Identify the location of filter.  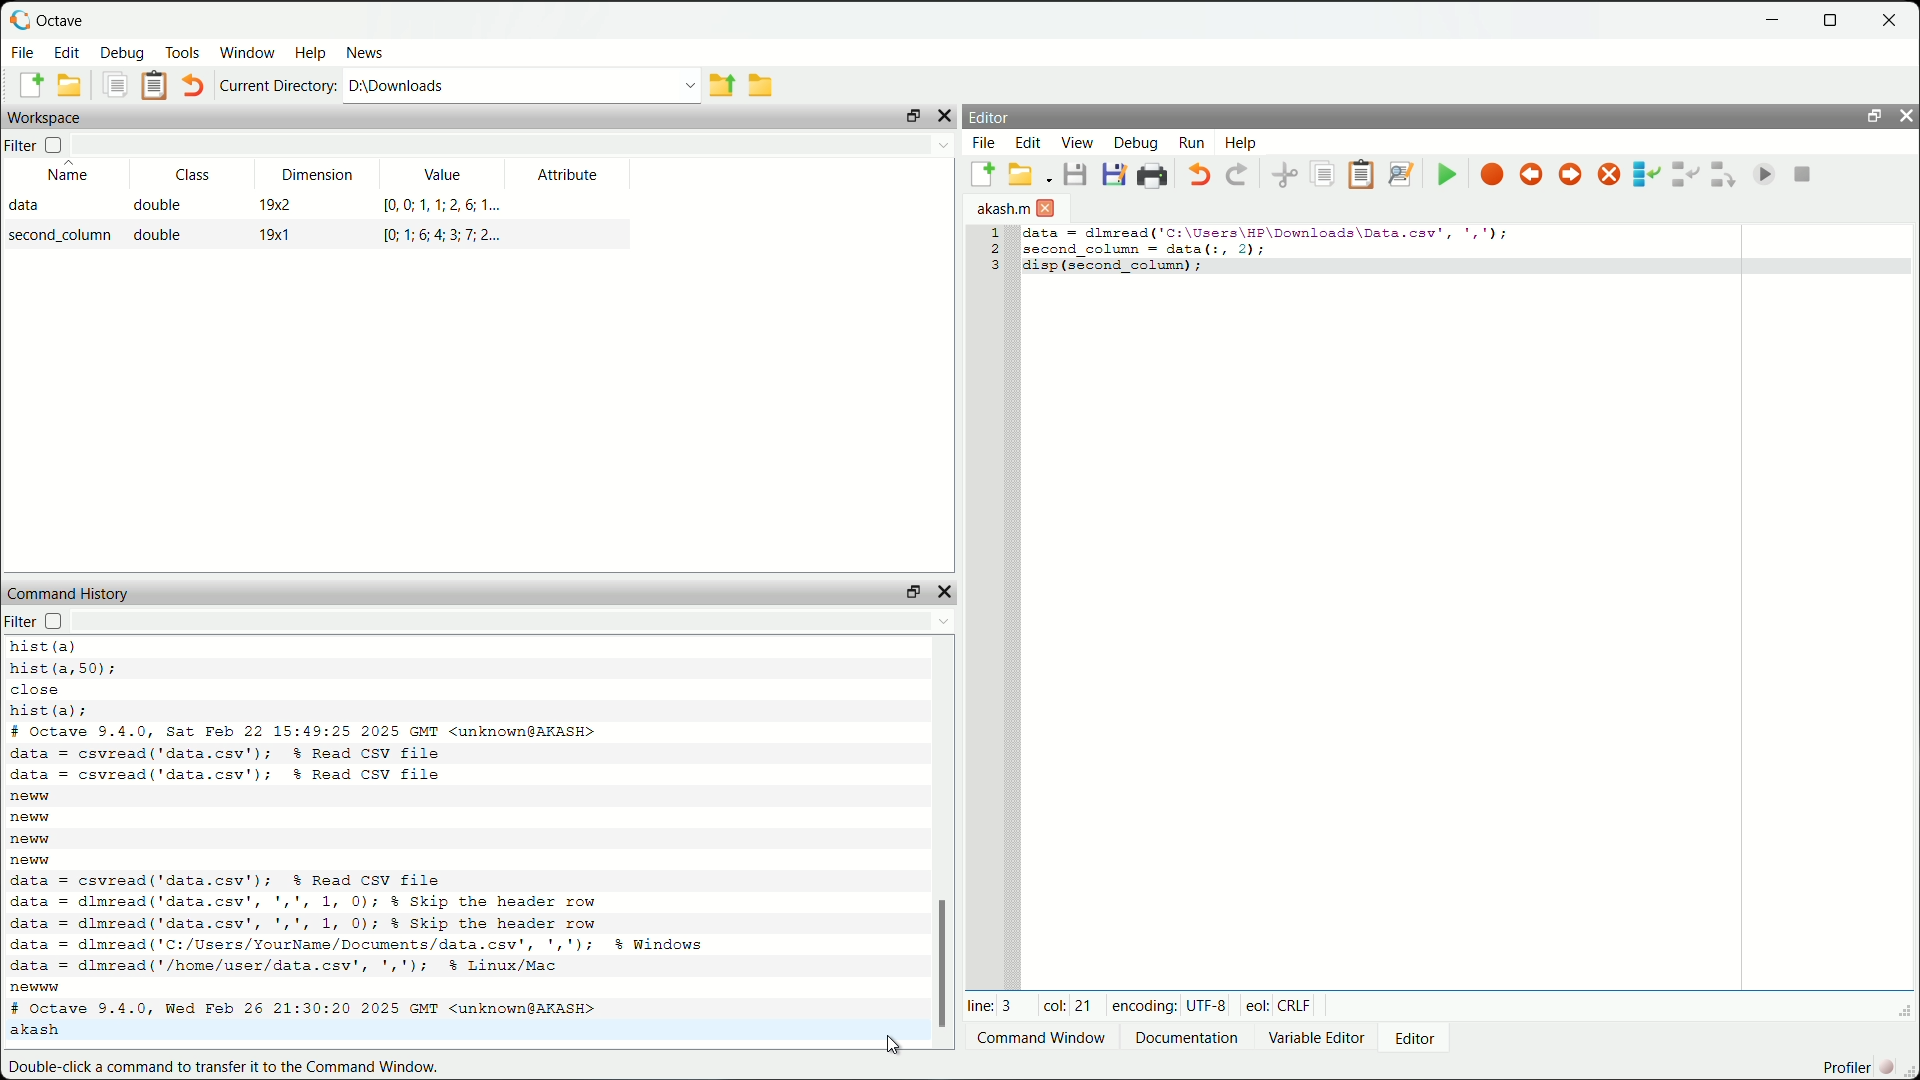
(37, 146).